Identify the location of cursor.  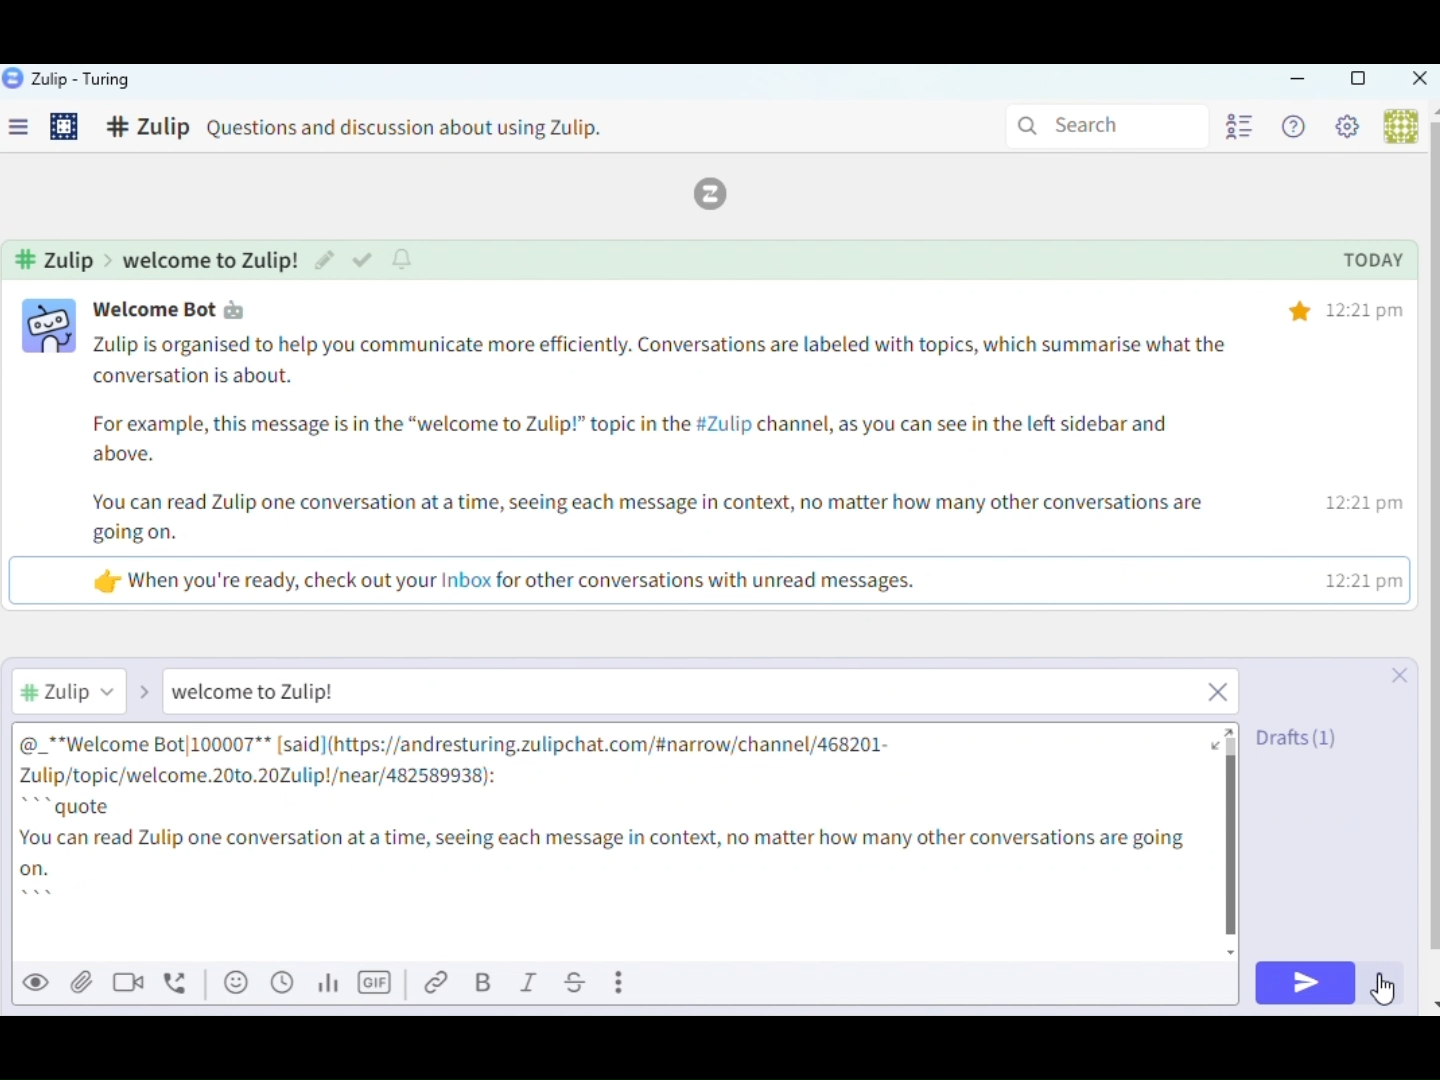
(1388, 995).